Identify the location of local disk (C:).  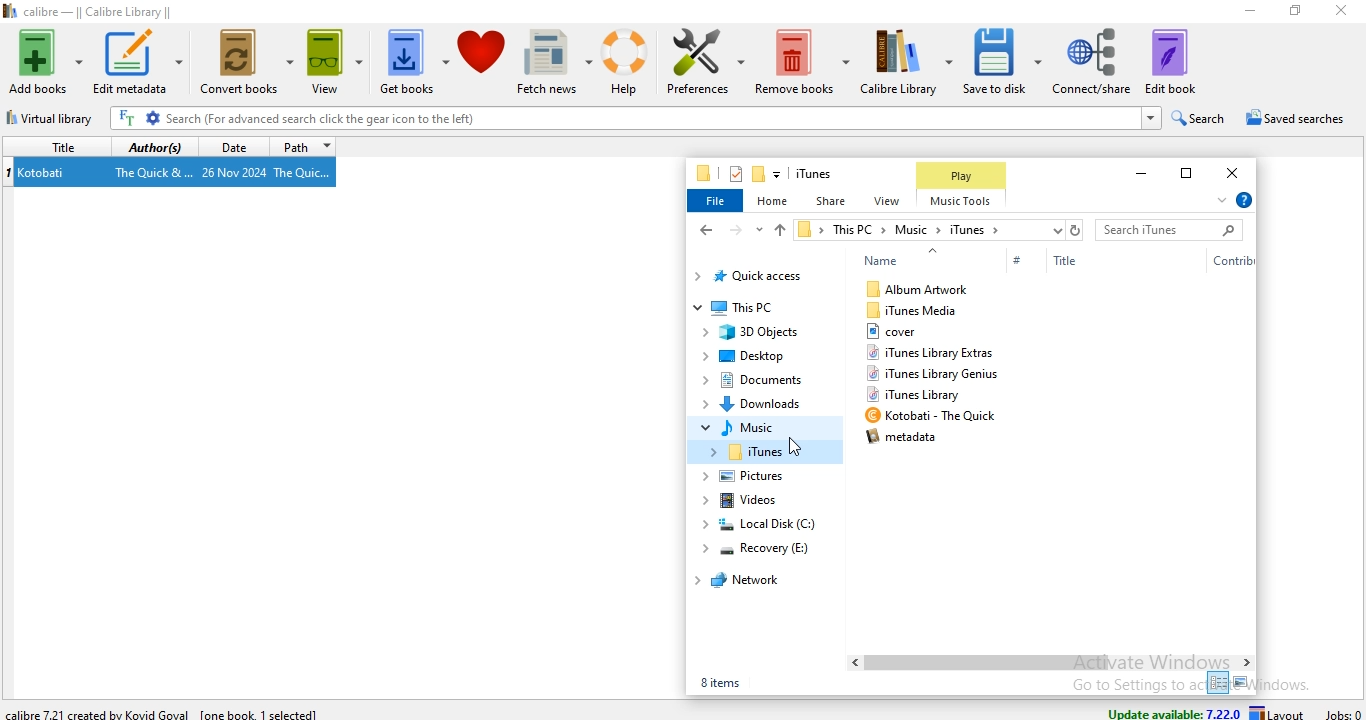
(754, 527).